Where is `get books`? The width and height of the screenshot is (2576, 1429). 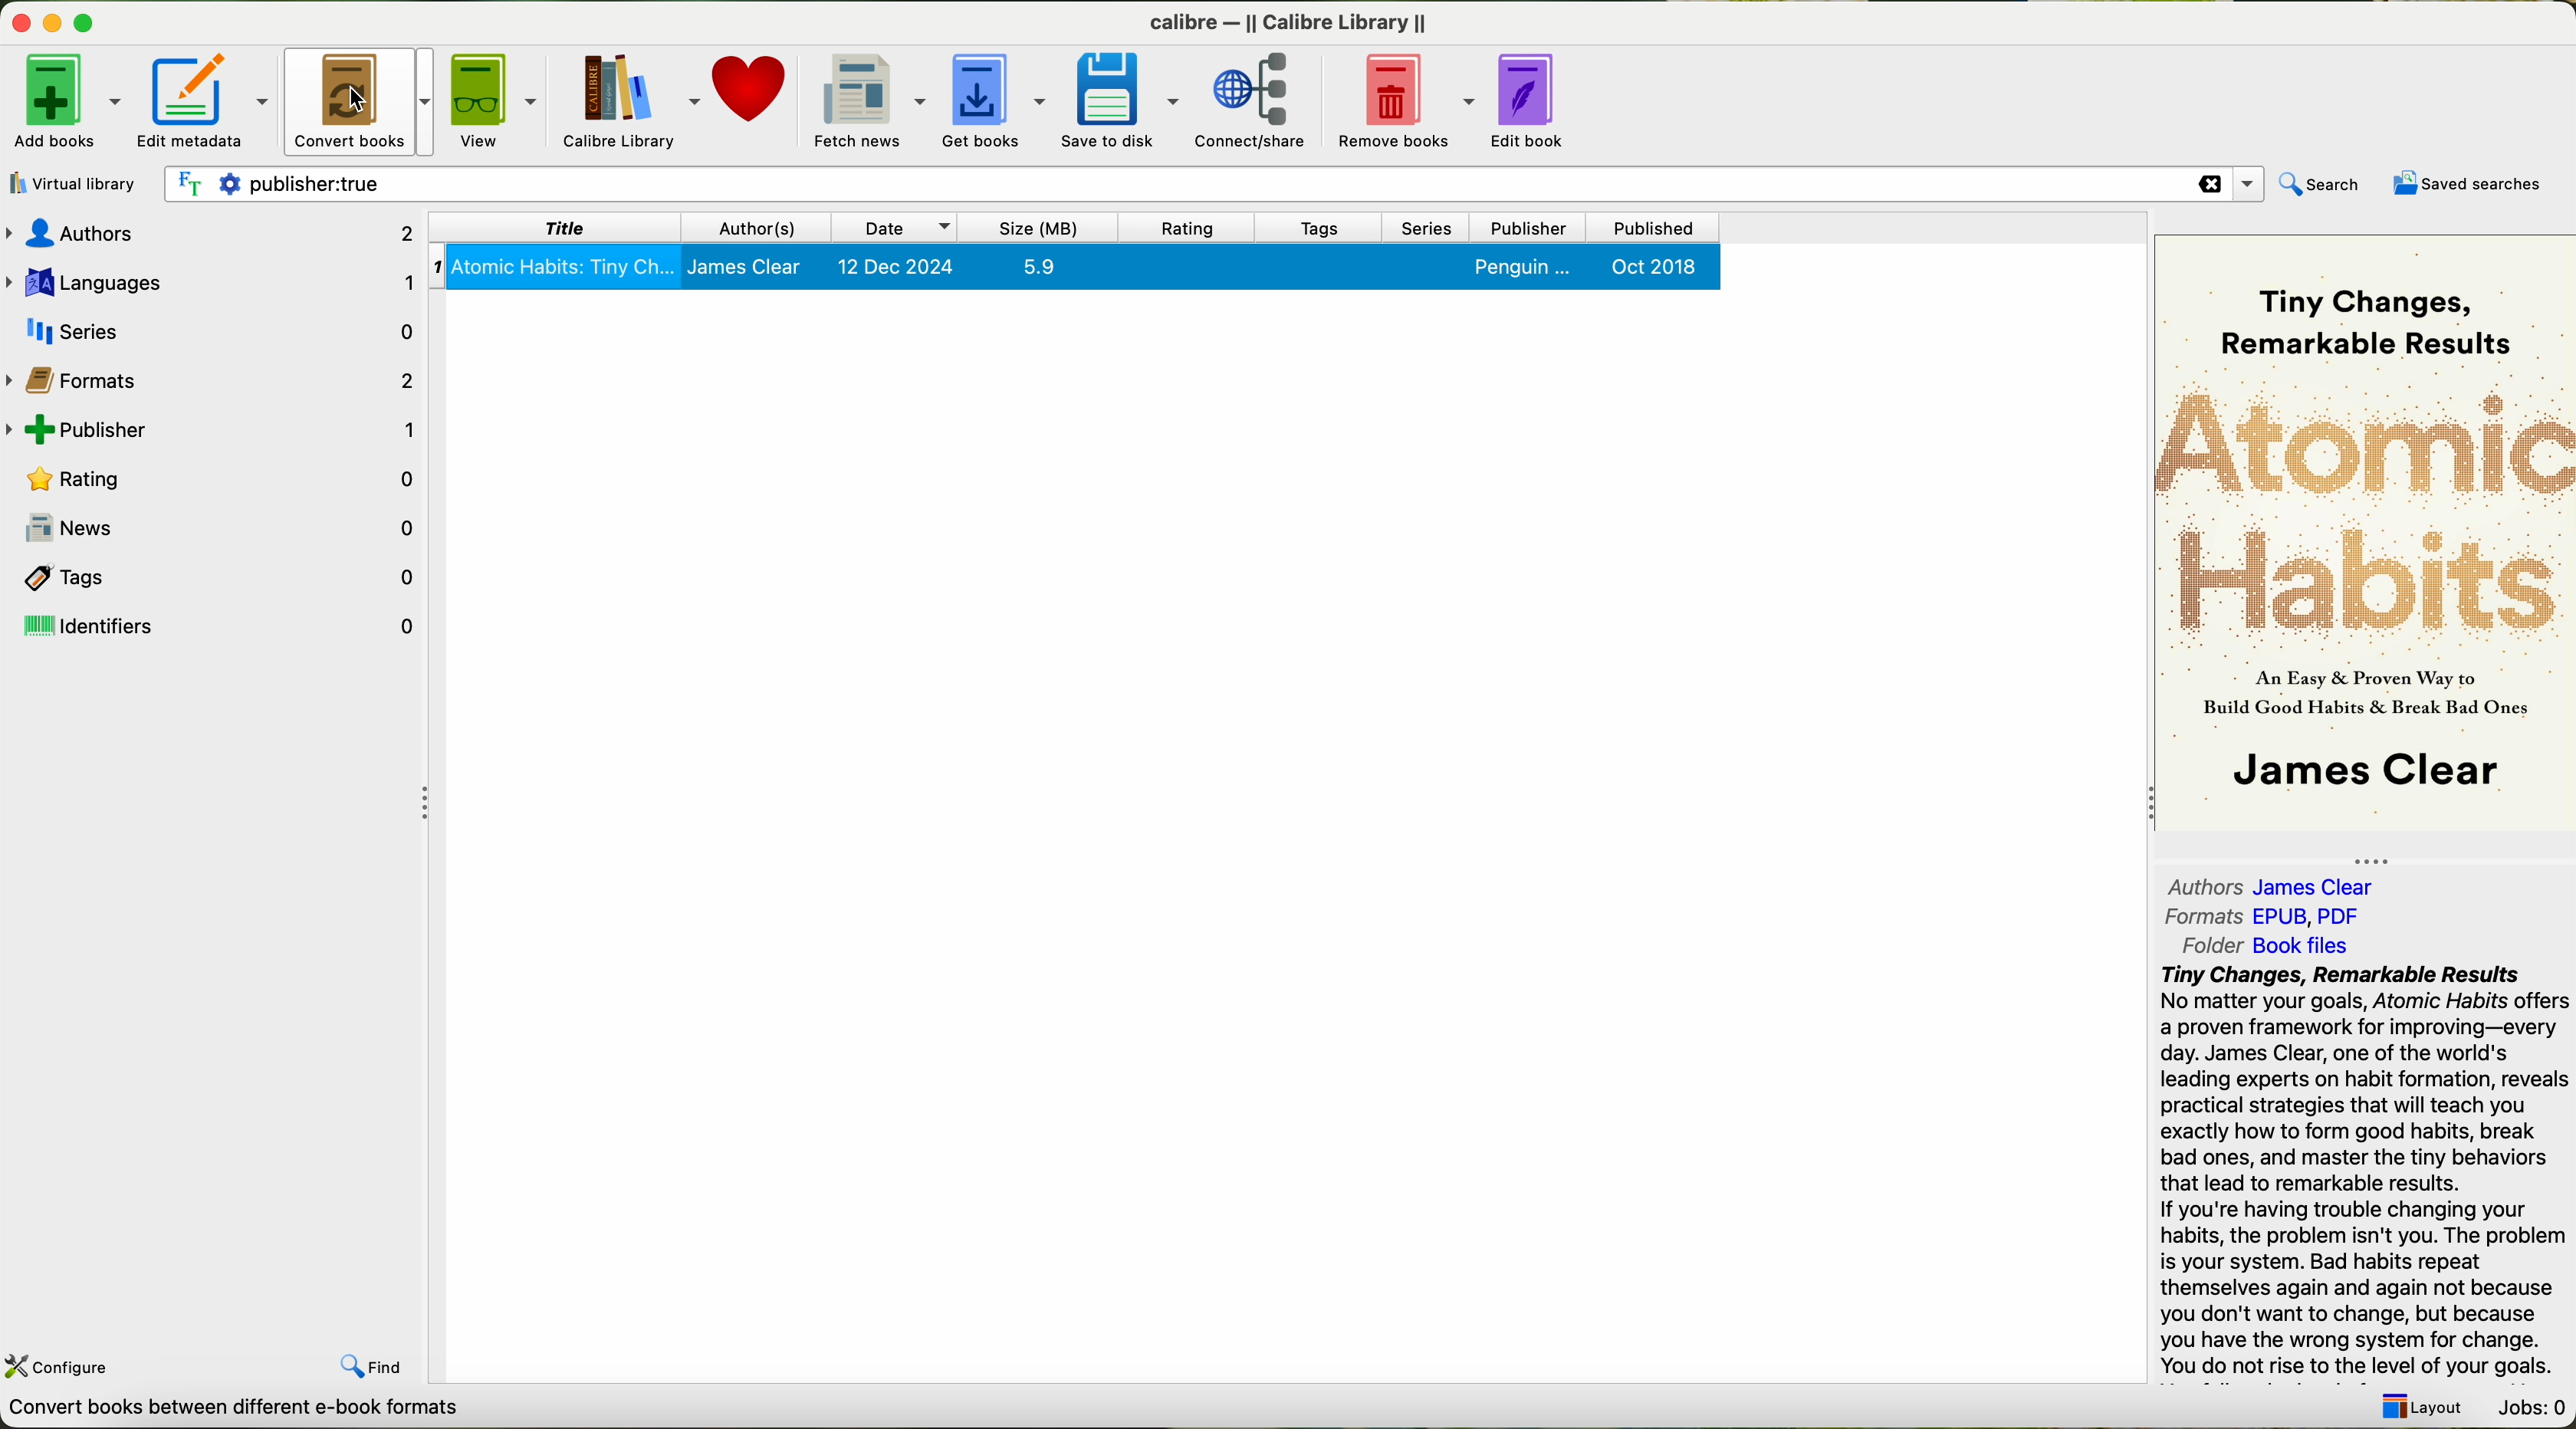 get books is located at coordinates (992, 98).